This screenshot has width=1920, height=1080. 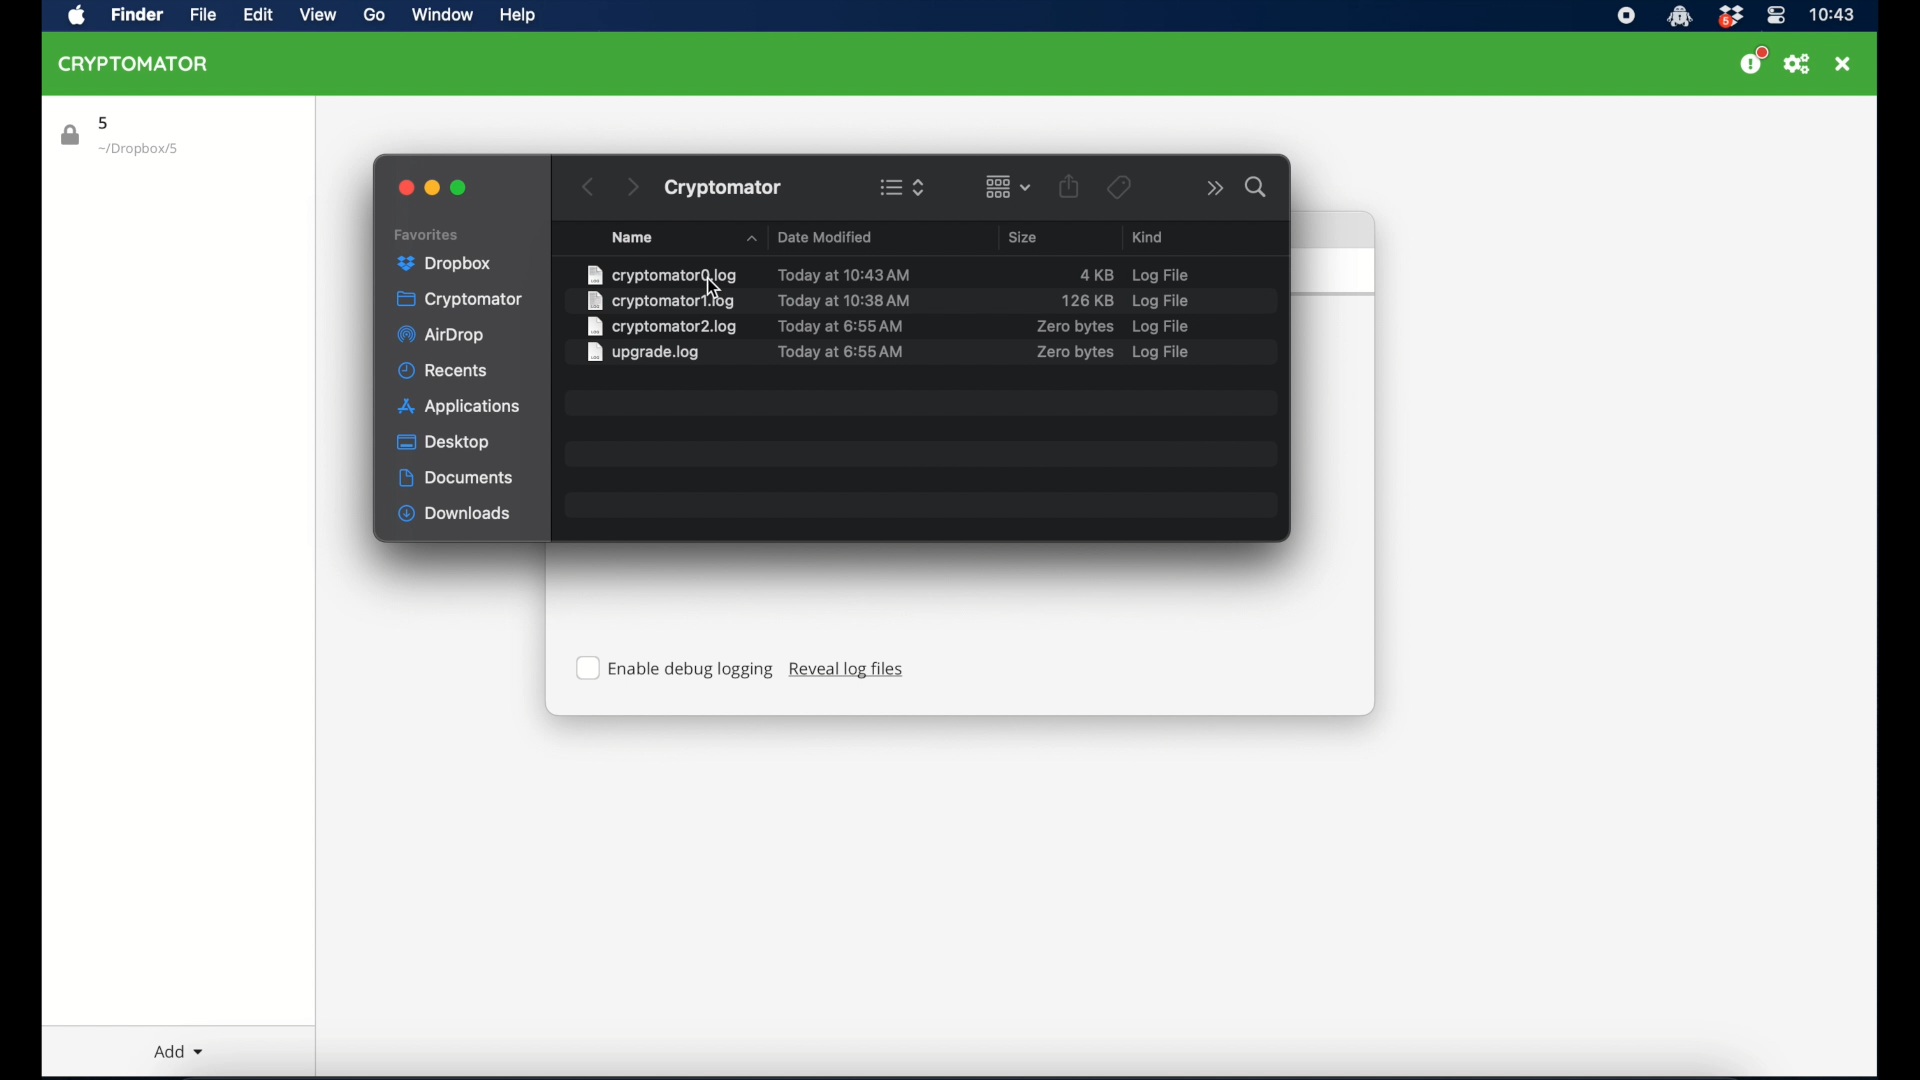 I want to click on kind, so click(x=1147, y=237).